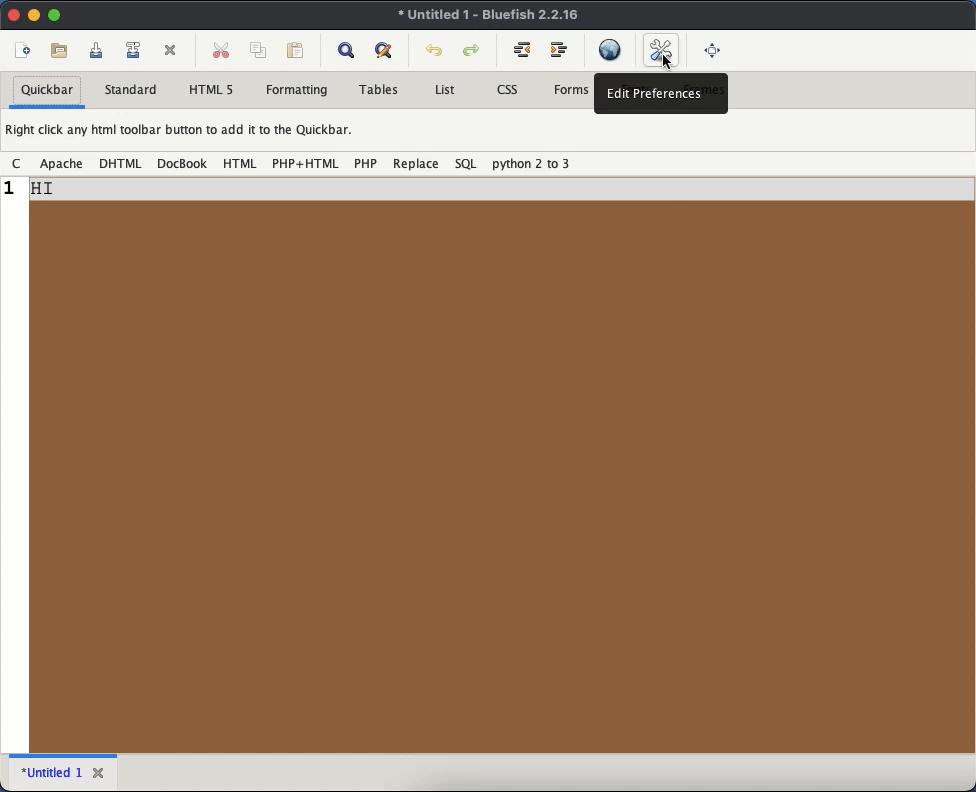 The image size is (976, 792). What do you see at coordinates (132, 88) in the screenshot?
I see `standard` at bounding box center [132, 88].